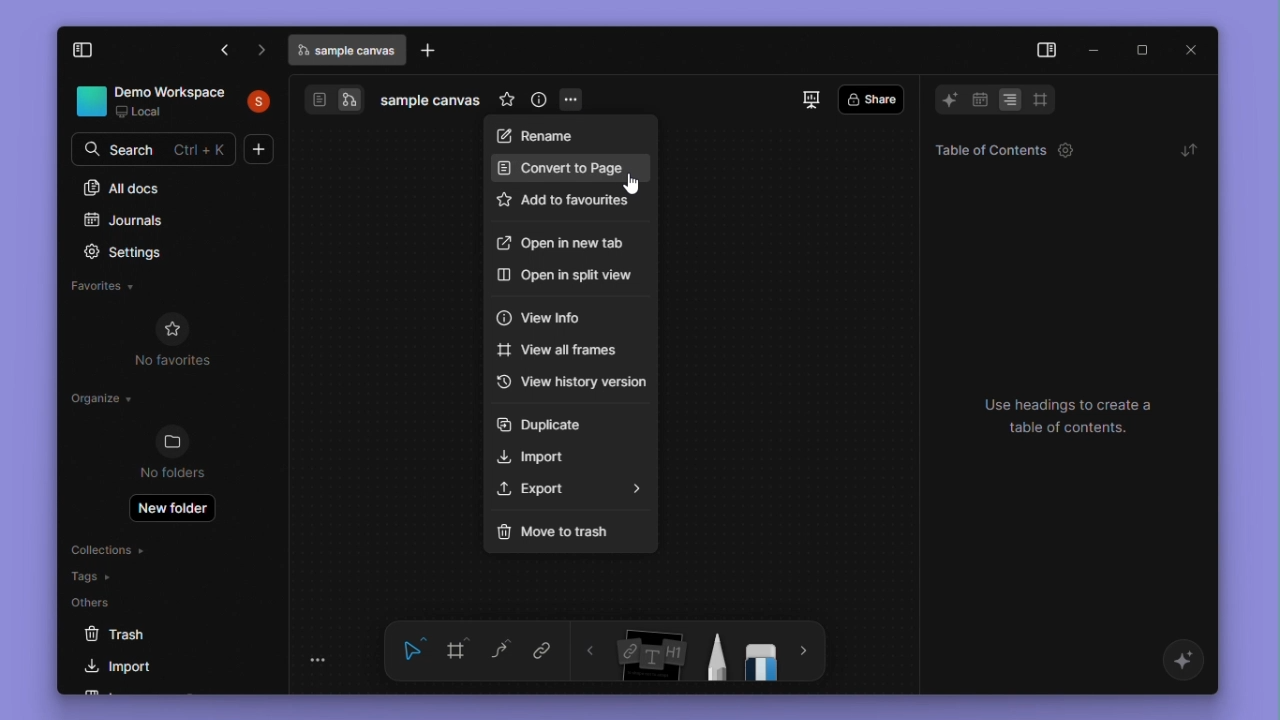  I want to click on new tab, so click(431, 51).